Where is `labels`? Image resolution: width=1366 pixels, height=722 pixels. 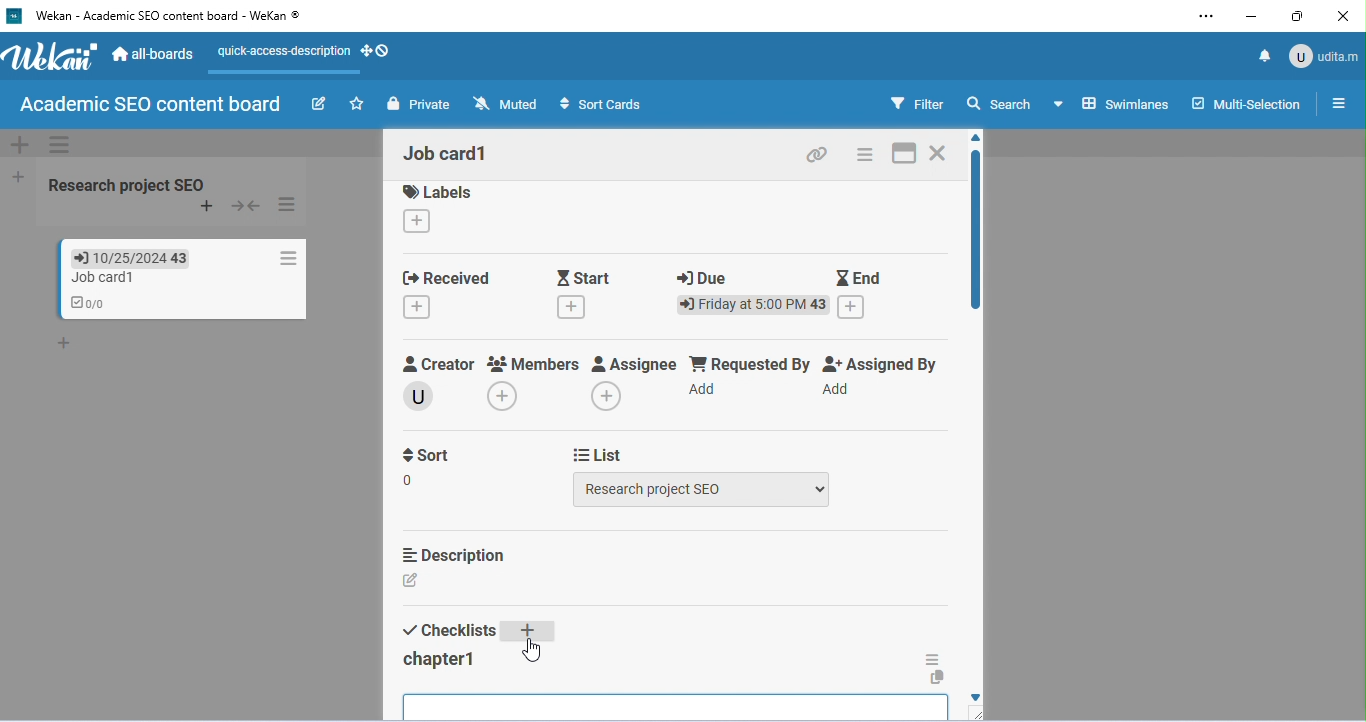
labels is located at coordinates (438, 195).